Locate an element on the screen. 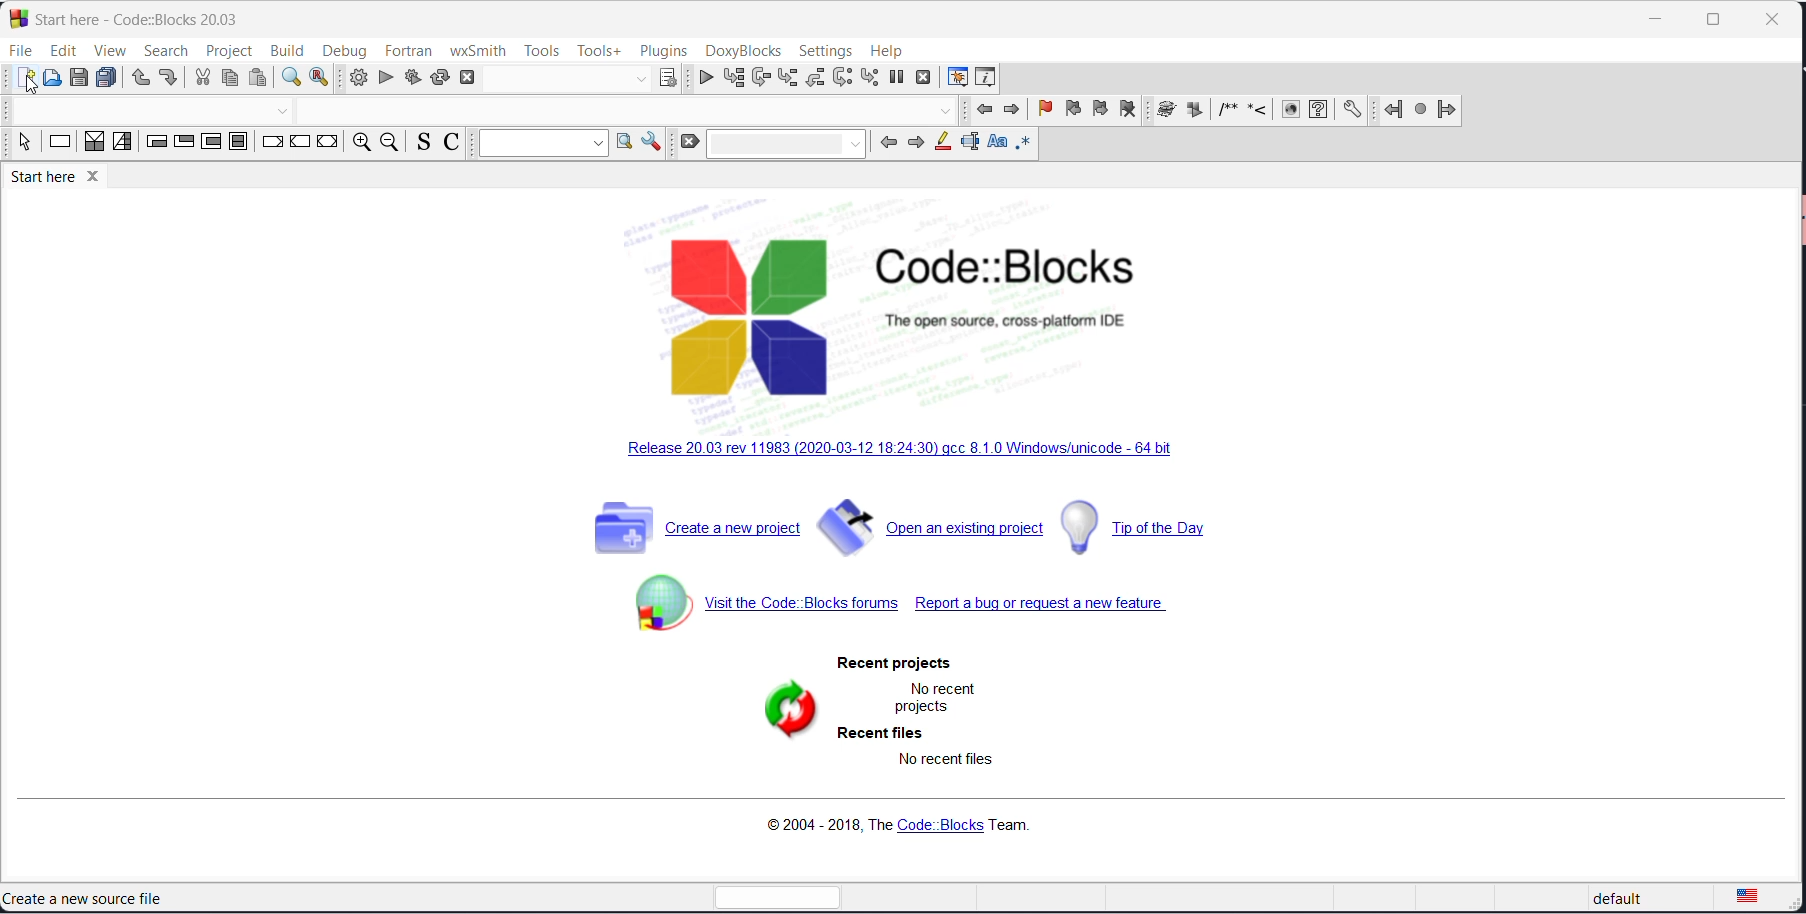  go back is located at coordinates (984, 110).